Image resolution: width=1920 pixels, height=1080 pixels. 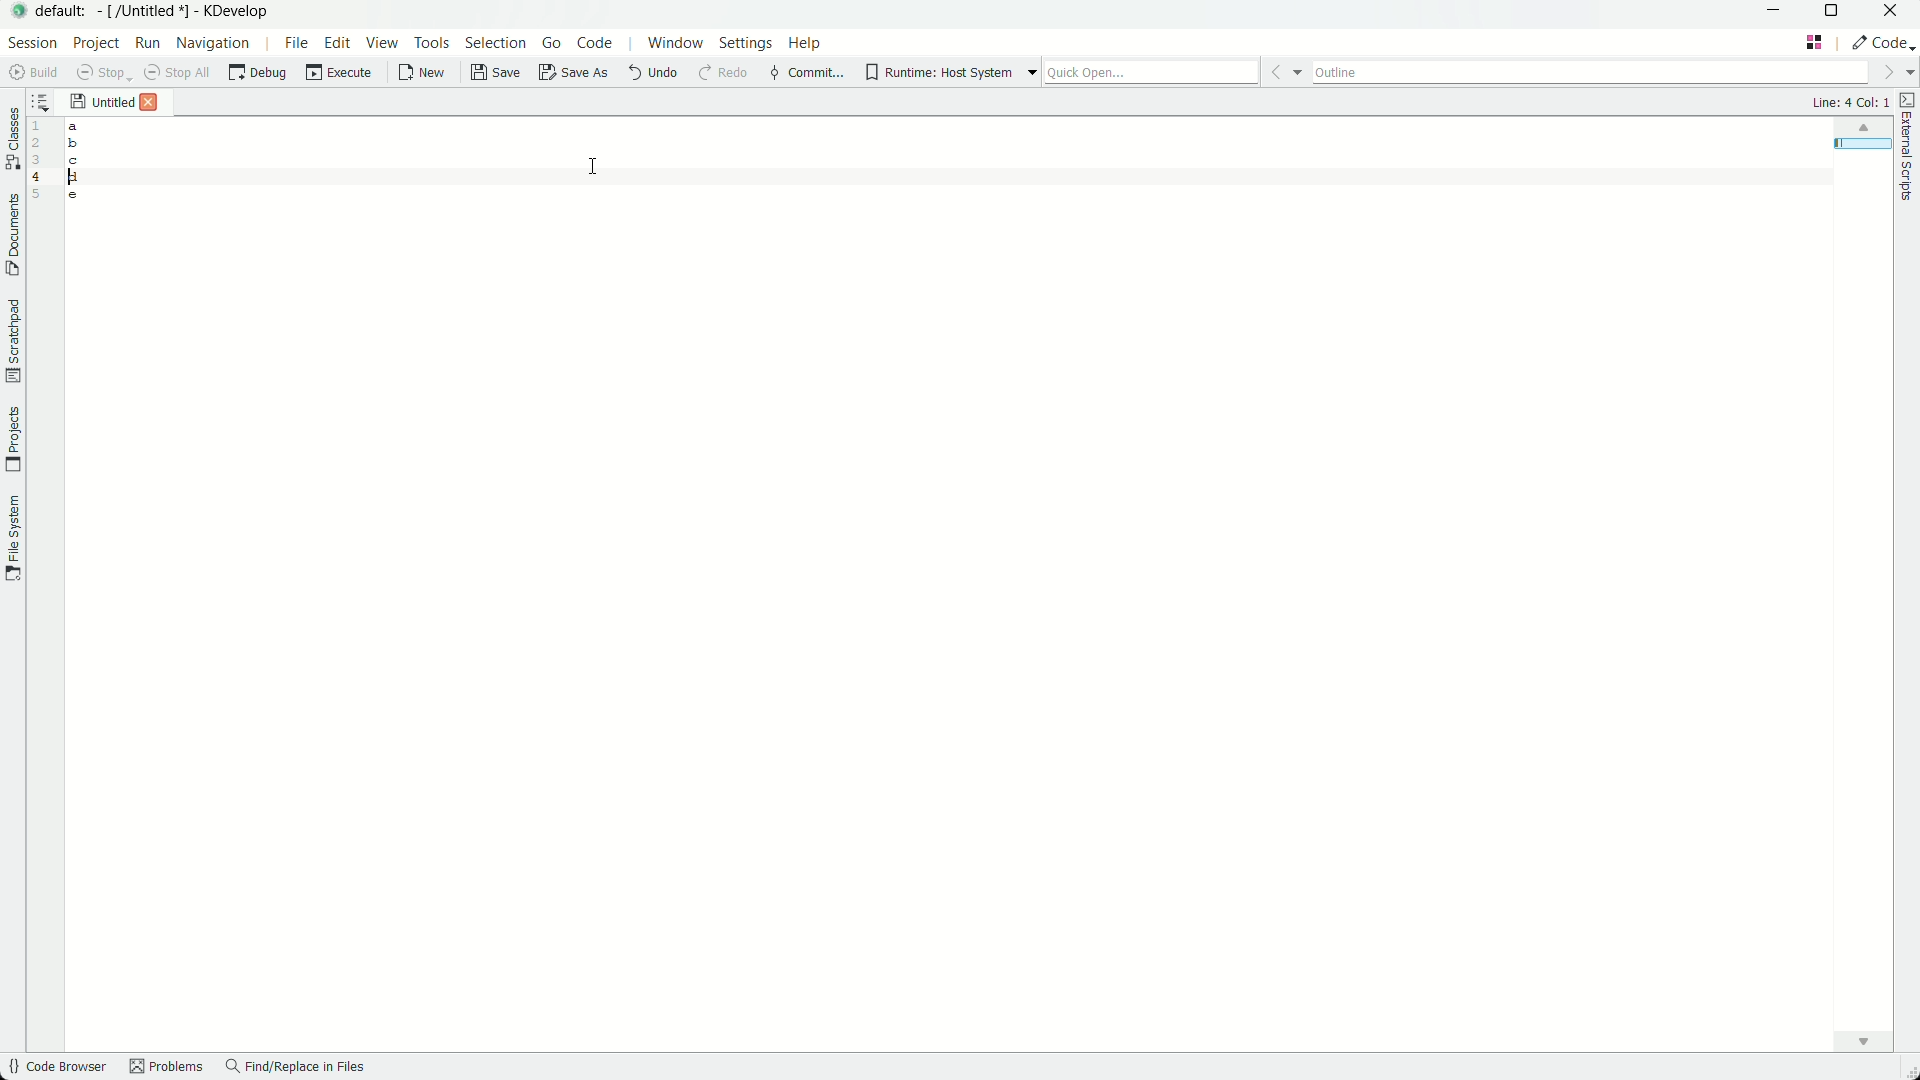 What do you see at coordinates (742, 46) in the screenshot?
I see `settings` at bounding box center [742, 46].